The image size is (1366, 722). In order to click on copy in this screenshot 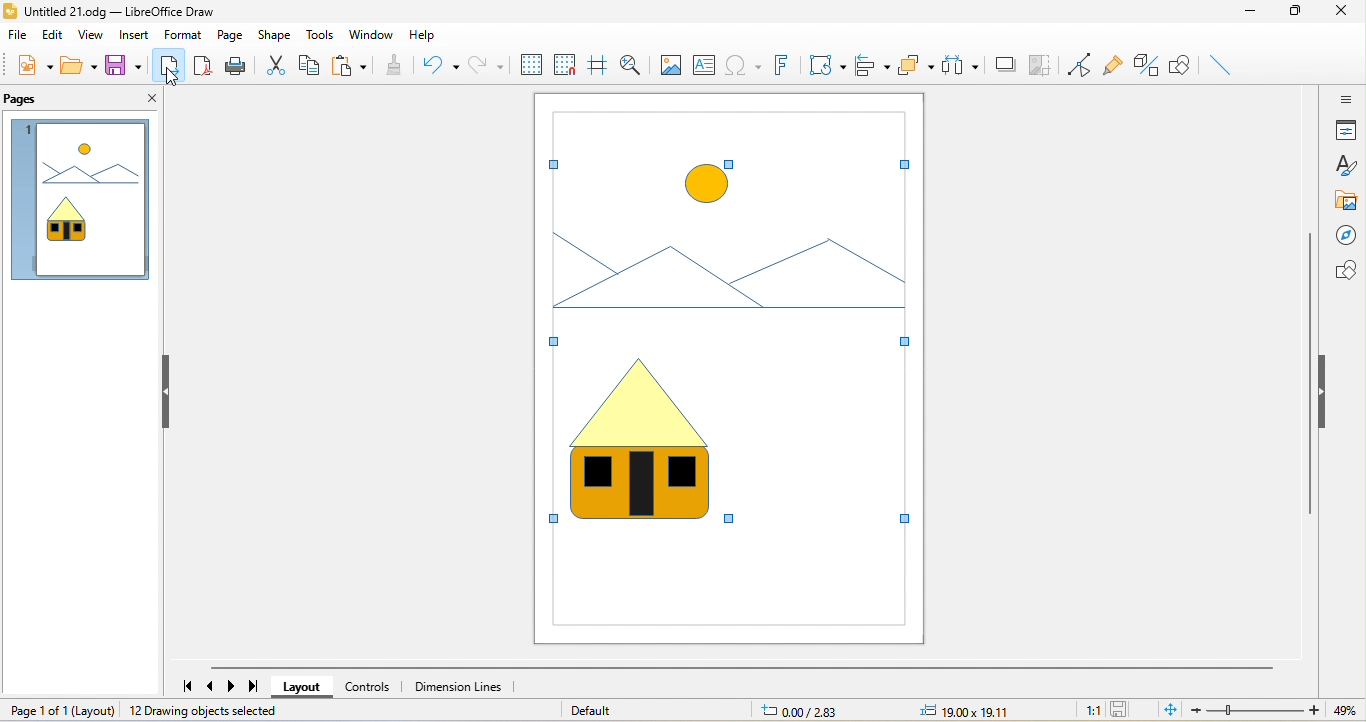, I will do `click(311, 64)`.